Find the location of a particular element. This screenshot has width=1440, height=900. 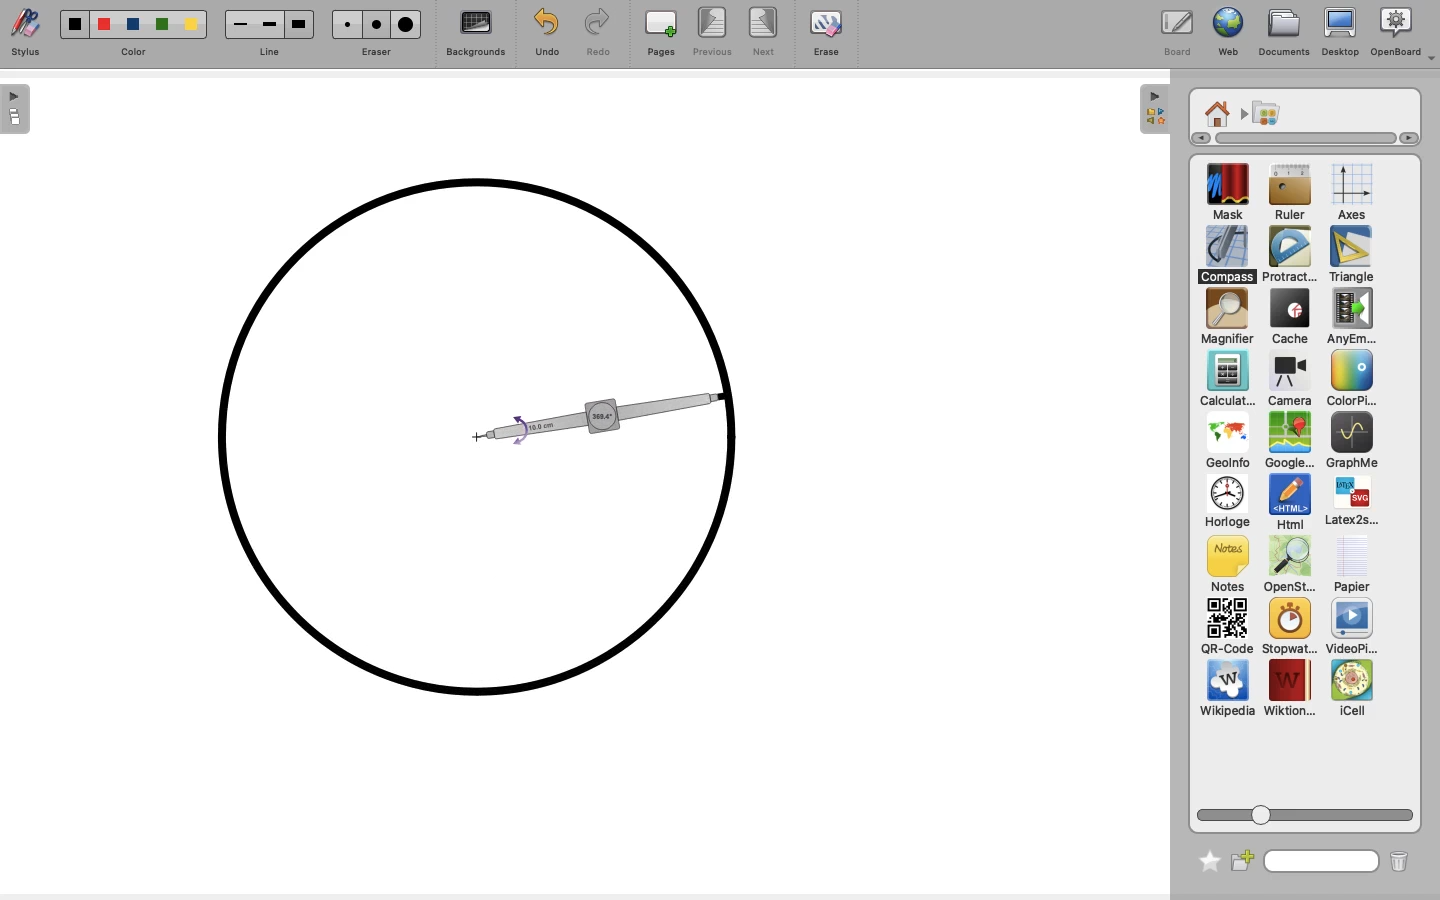

line is located at coordinates (267, 52).